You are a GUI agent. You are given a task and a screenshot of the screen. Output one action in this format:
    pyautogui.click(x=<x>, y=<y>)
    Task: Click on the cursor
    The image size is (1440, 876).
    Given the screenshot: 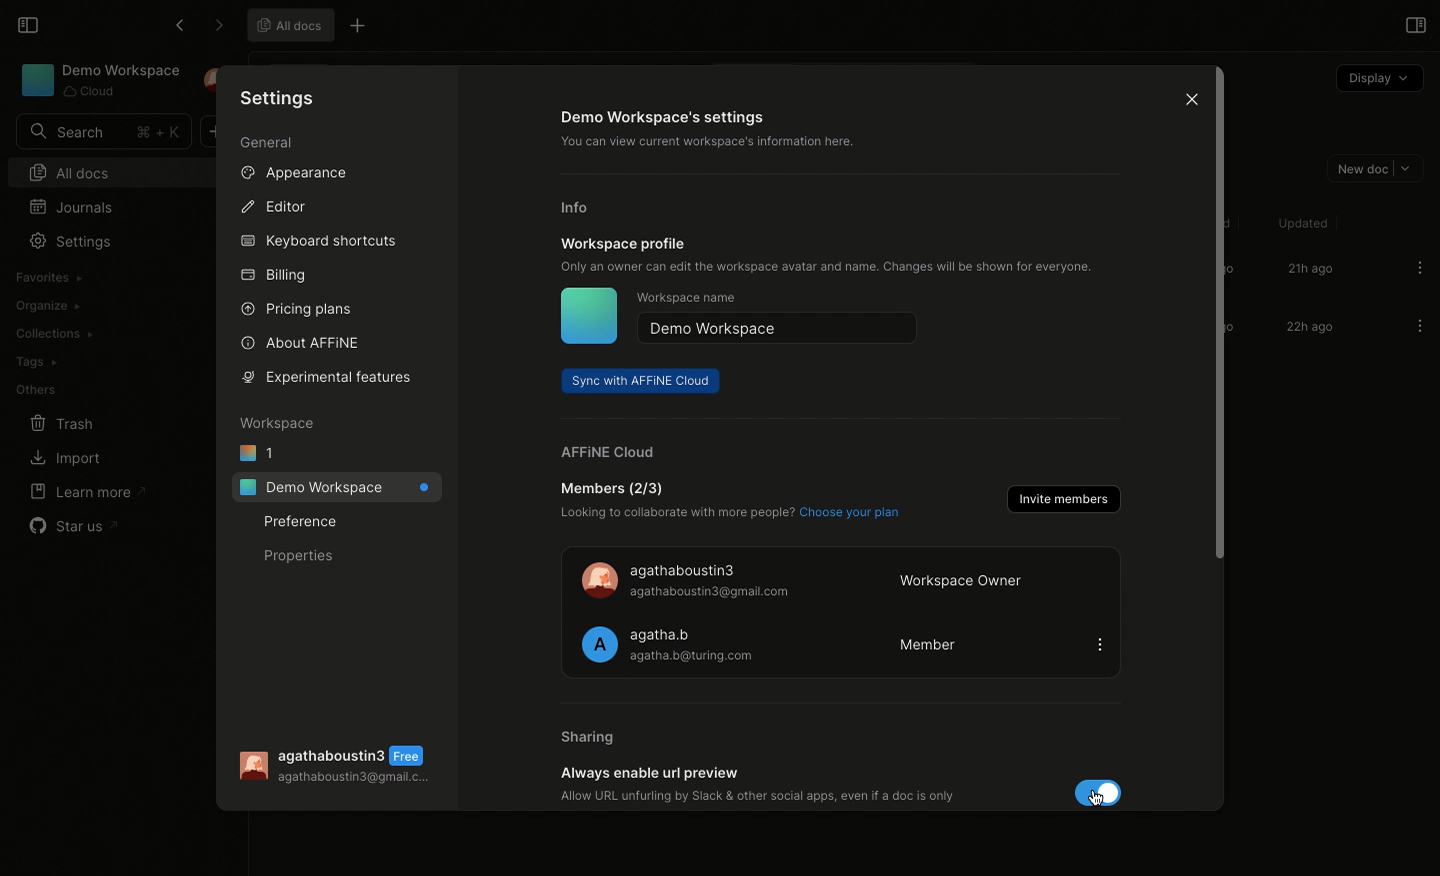 What is the action you would take?
    pyautogui.click(x=1096, y=793)
    